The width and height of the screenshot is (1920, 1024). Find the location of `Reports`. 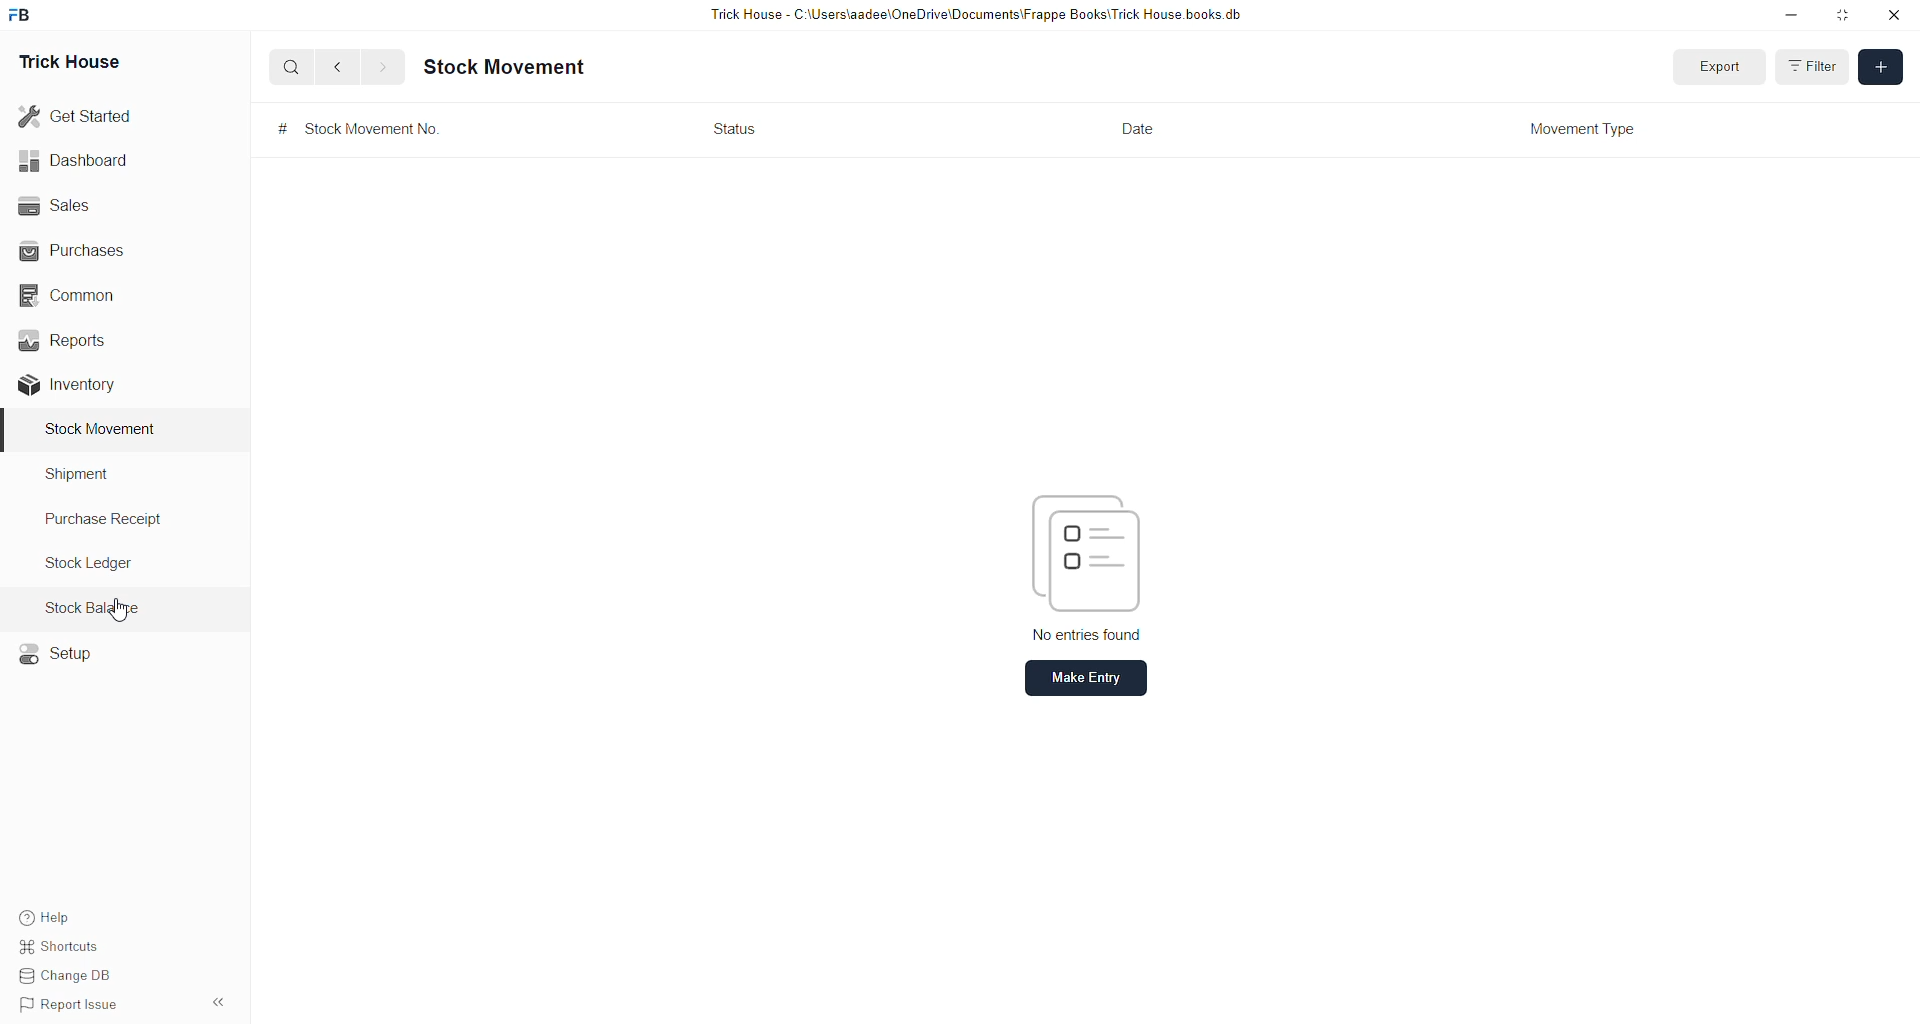

Reports is located at coordinates (64, 347).